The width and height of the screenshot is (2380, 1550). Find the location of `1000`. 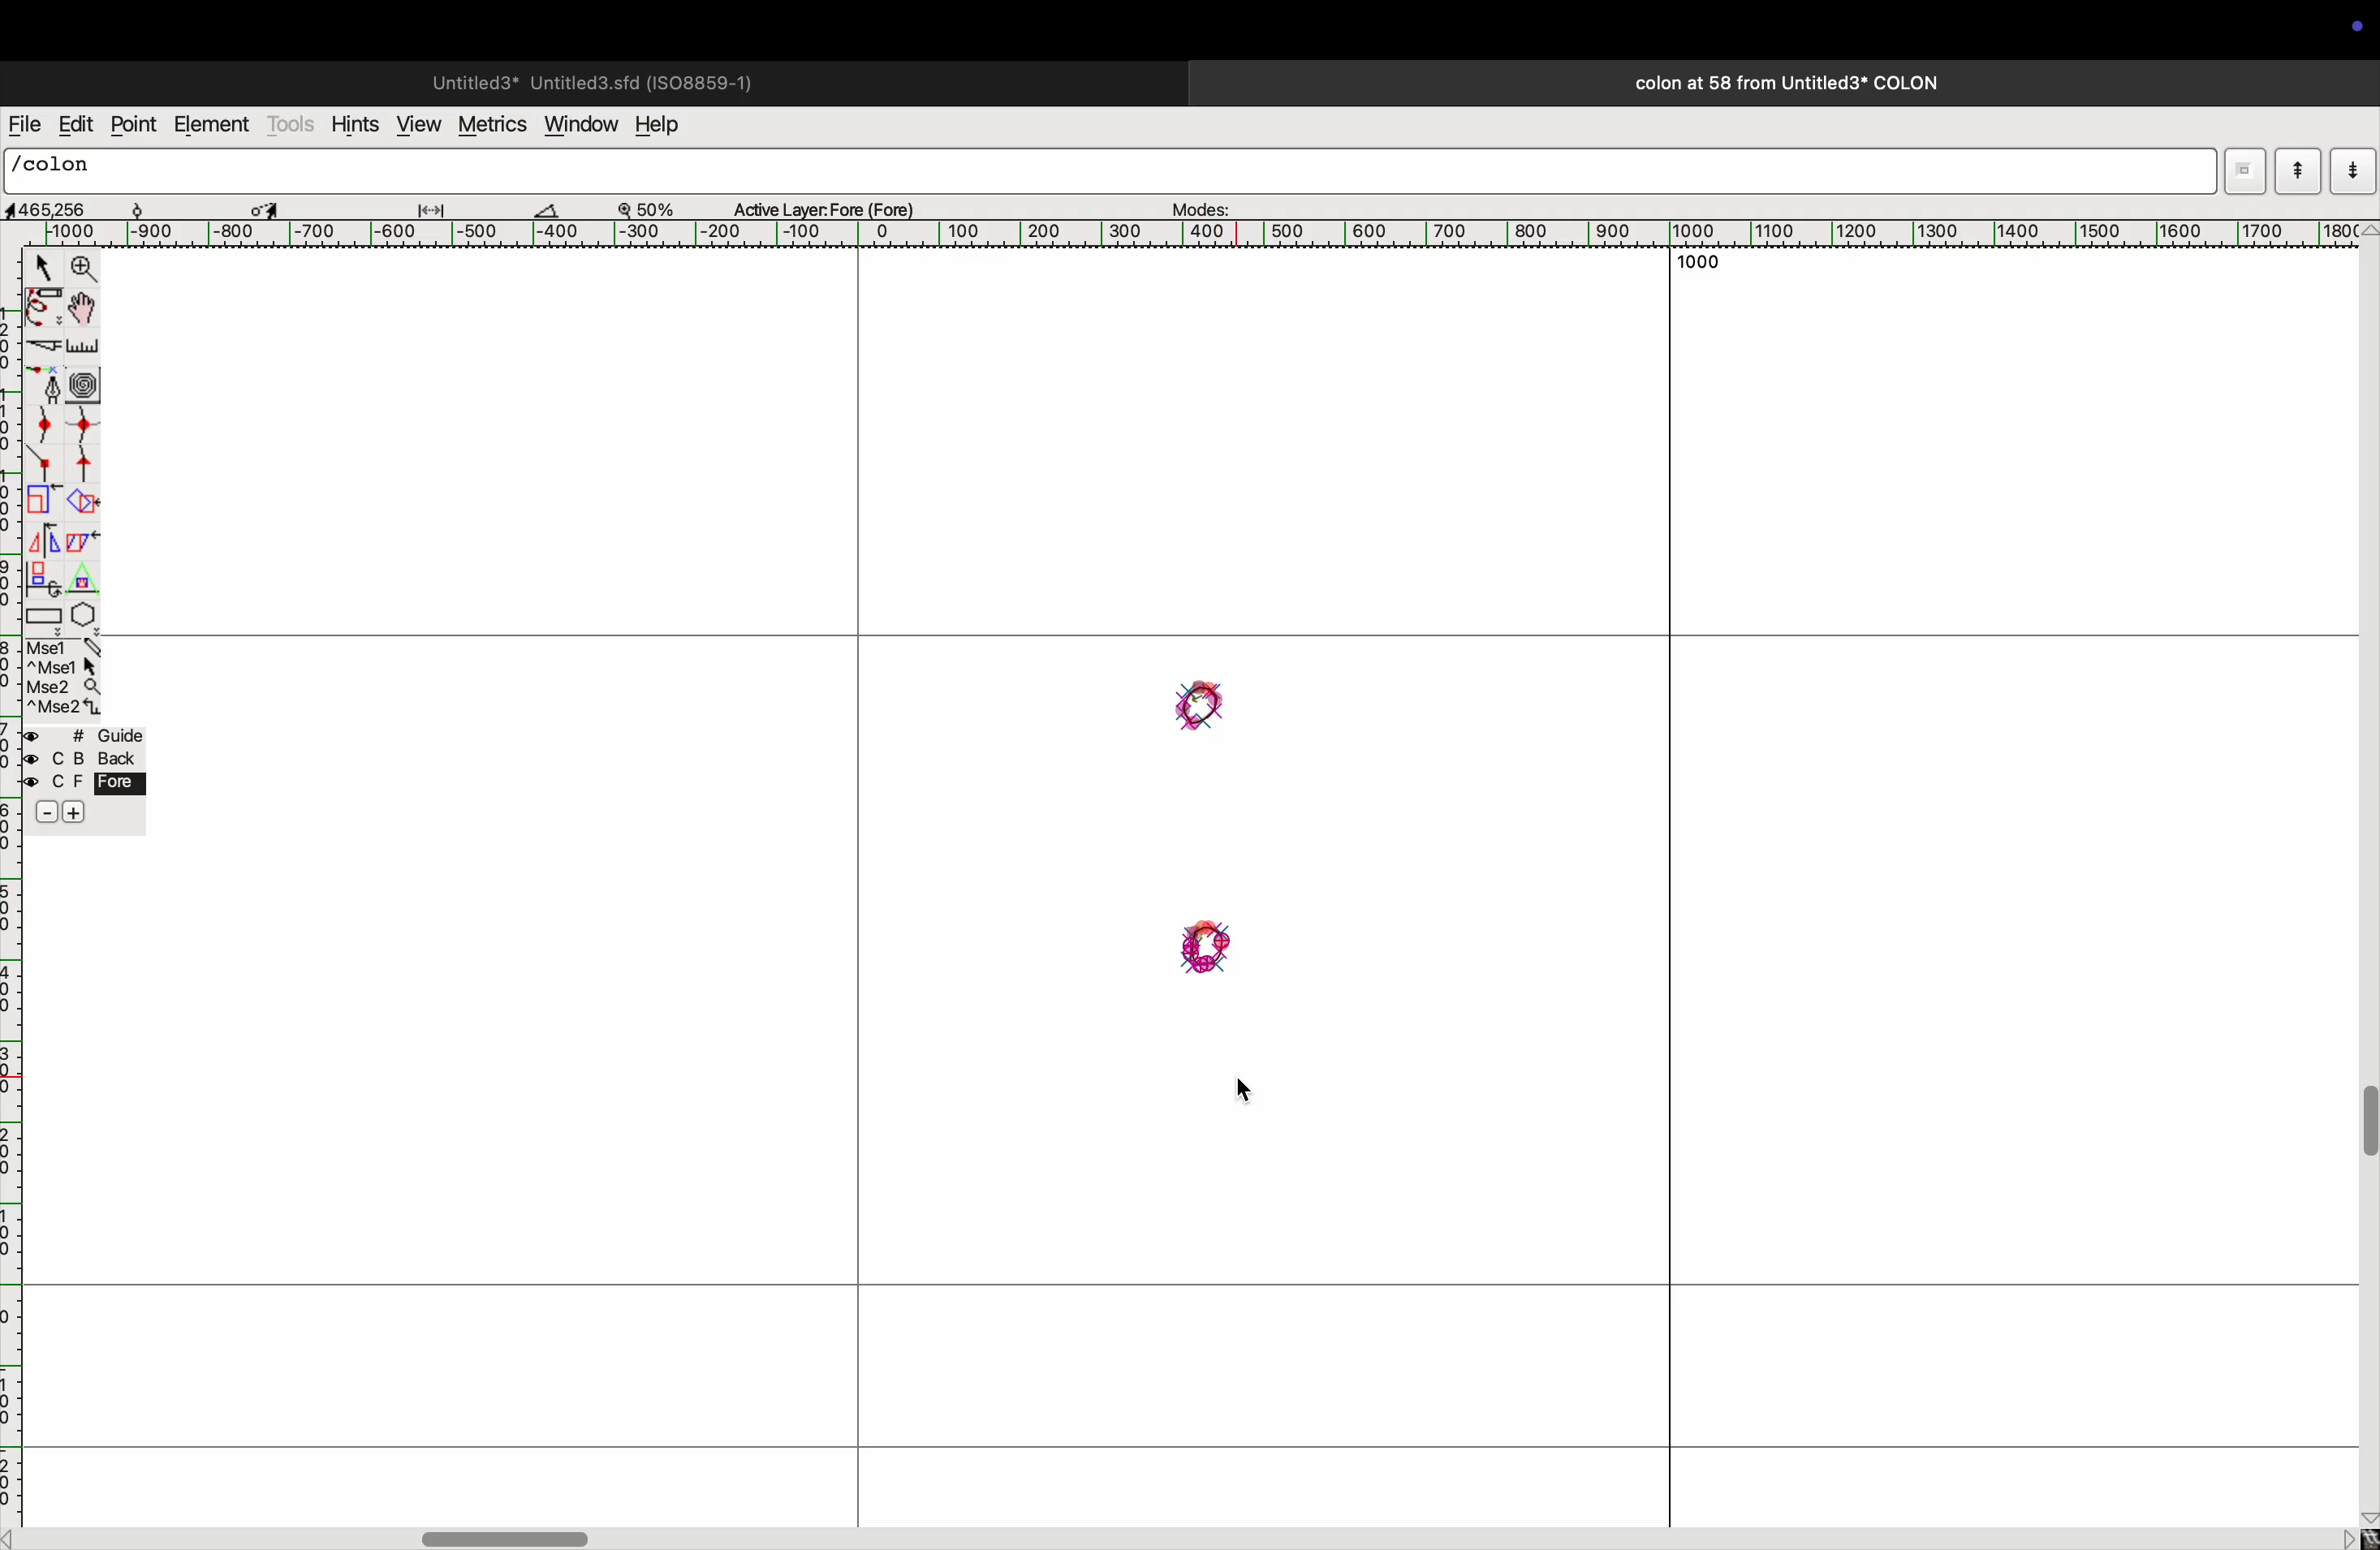

1000 is located at coordinates (1691, 265).